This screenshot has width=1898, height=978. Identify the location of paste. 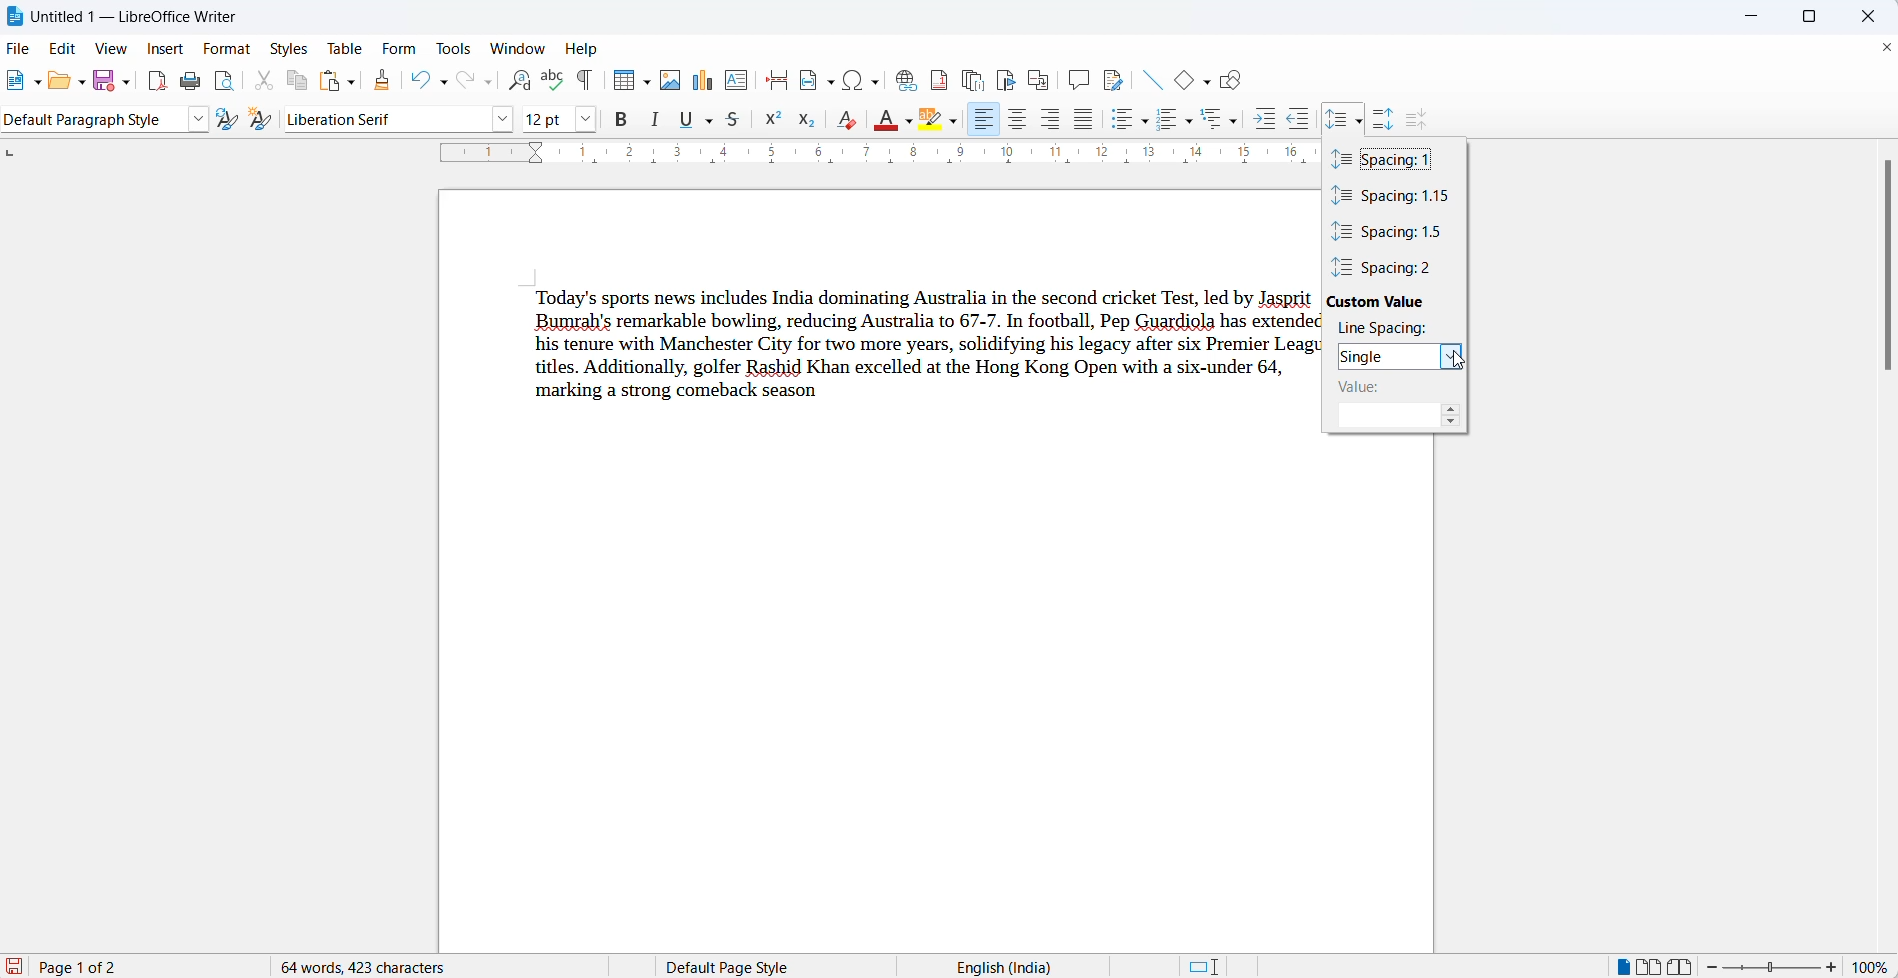
(330, 81).